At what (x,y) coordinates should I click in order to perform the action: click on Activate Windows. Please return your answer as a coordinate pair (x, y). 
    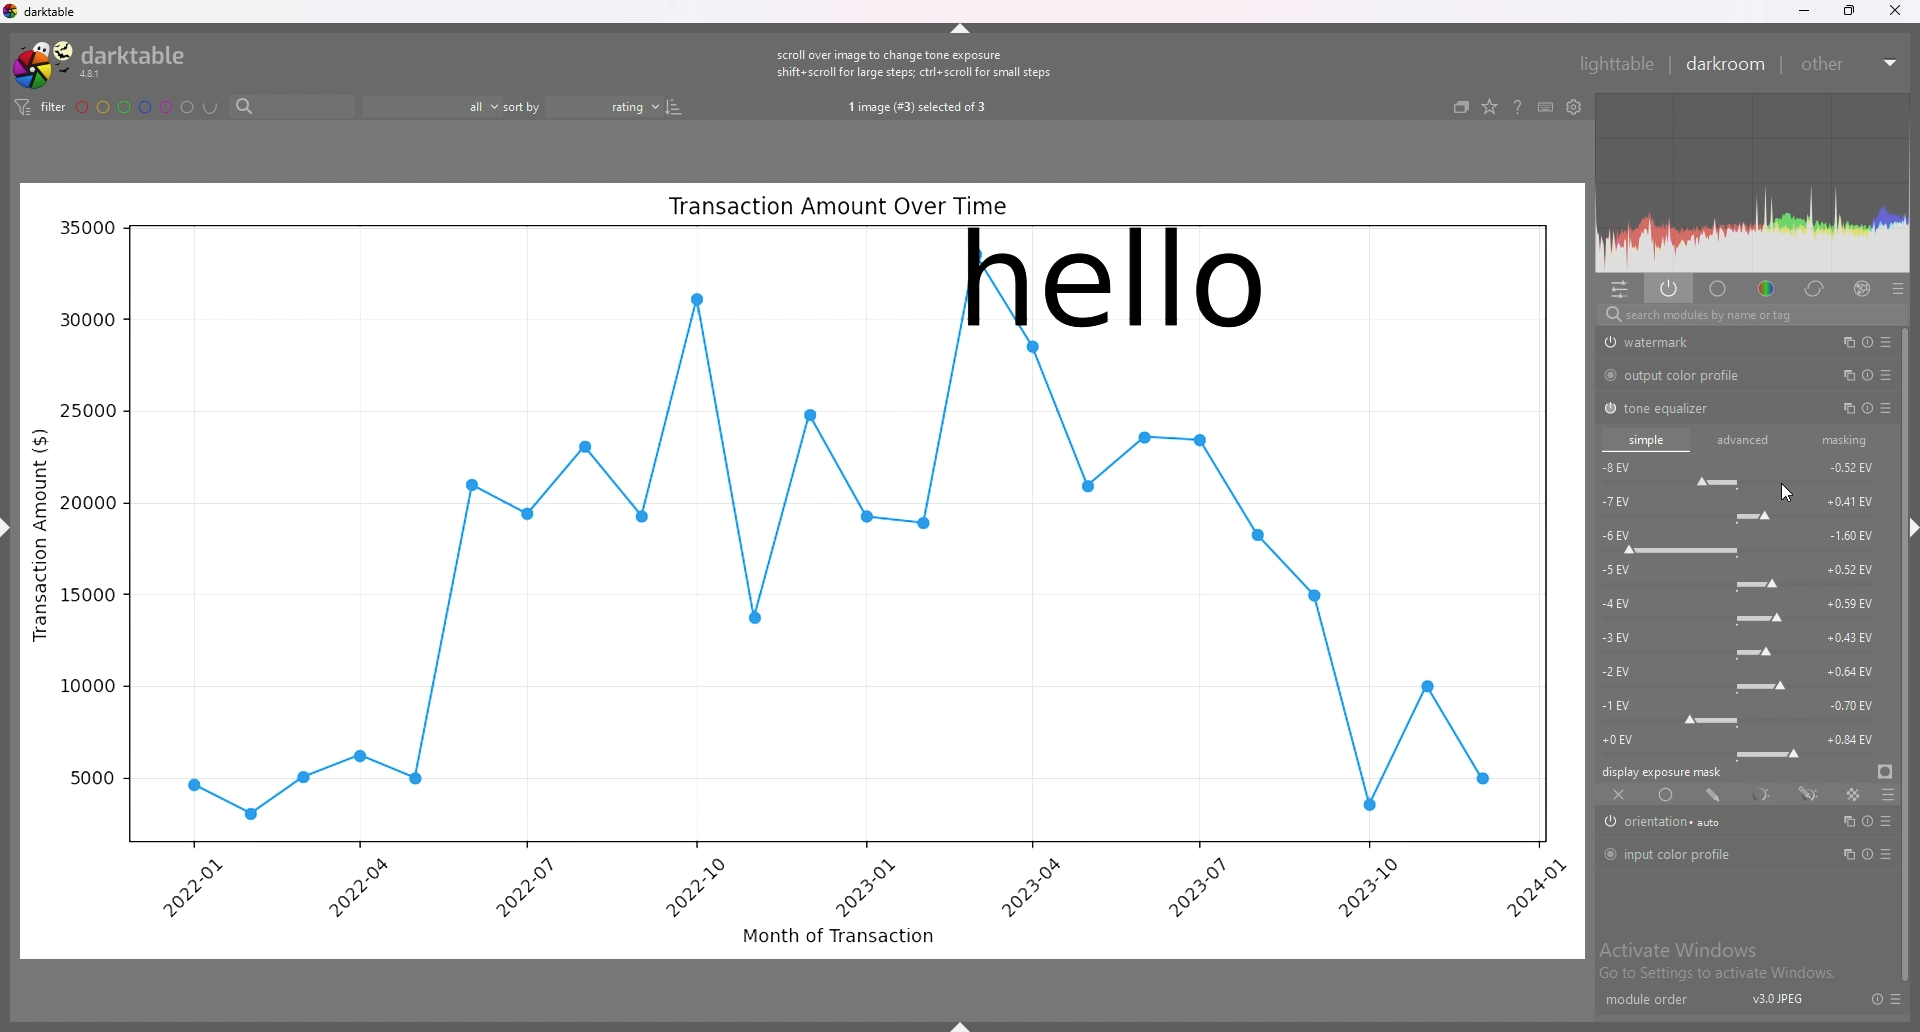
    Looking at the image, I should click on (1679, 949).